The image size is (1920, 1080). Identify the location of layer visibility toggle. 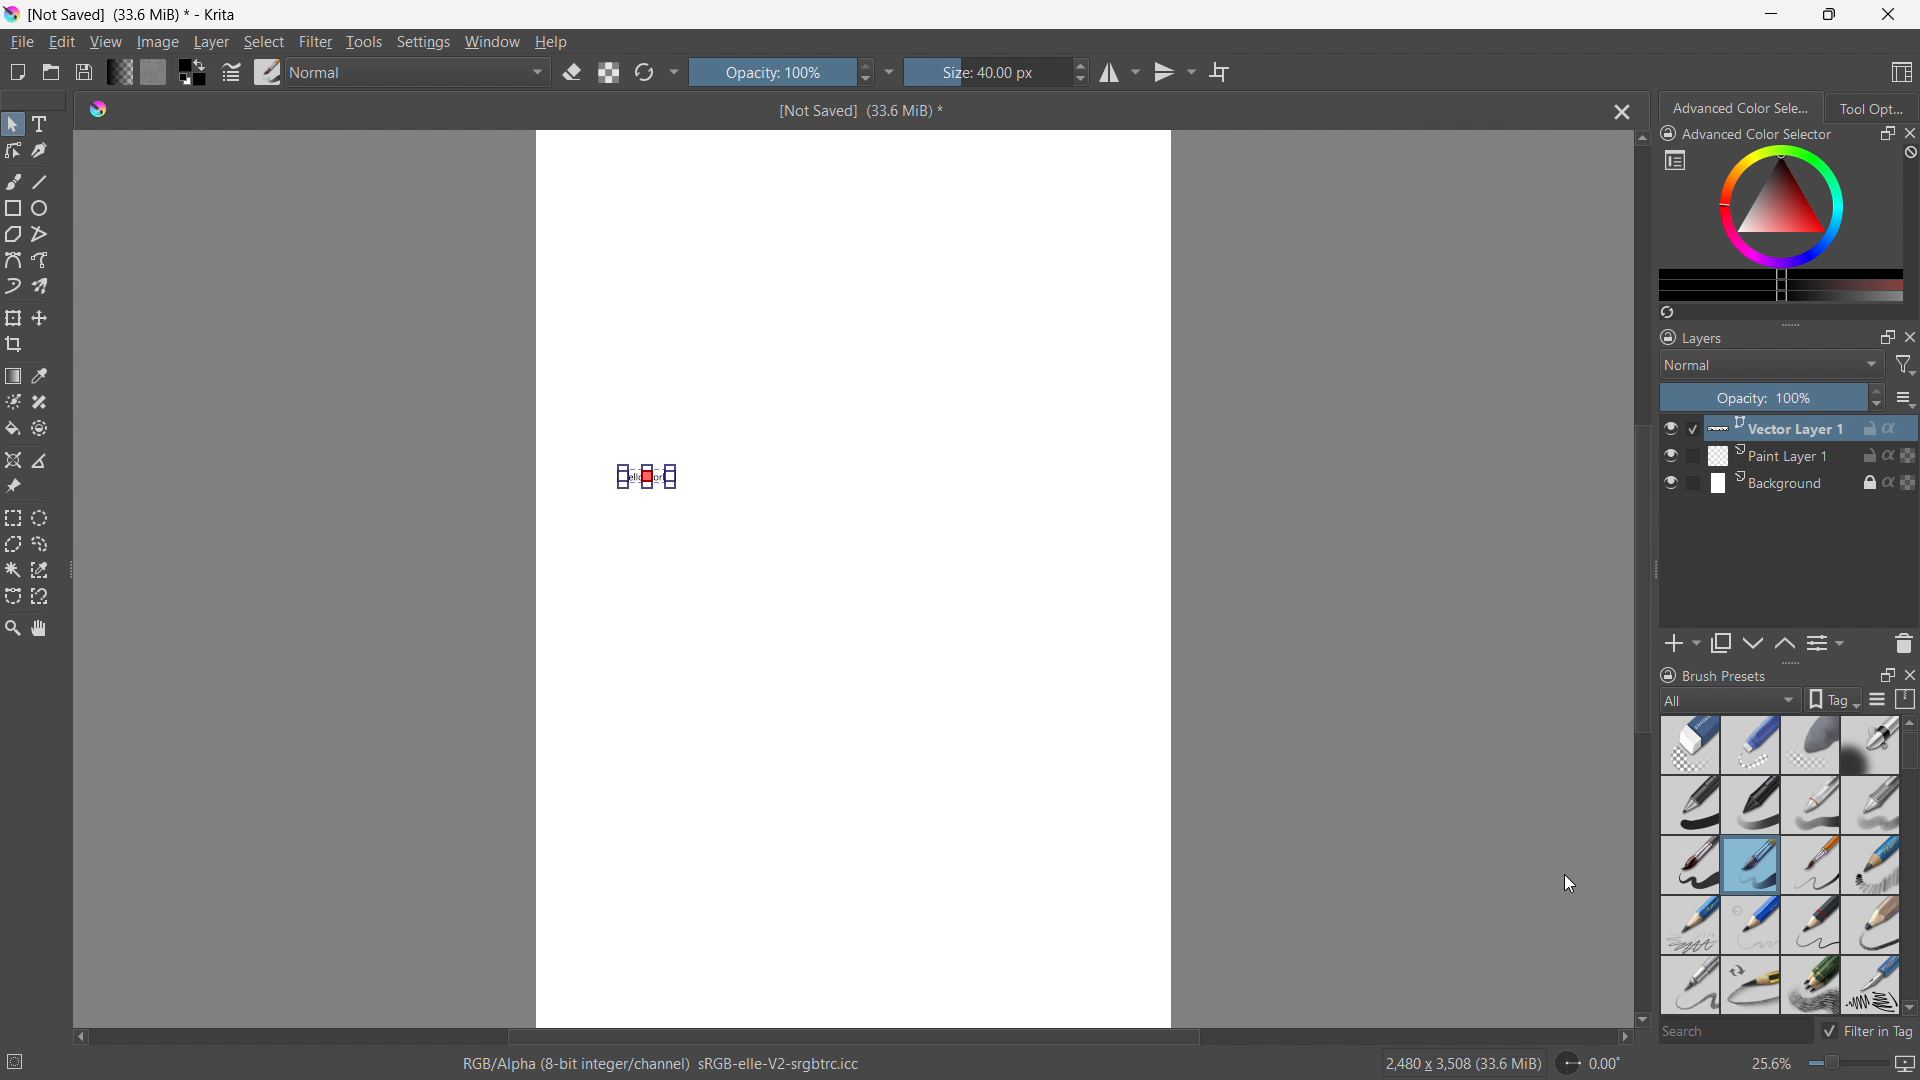
(1671, 455).